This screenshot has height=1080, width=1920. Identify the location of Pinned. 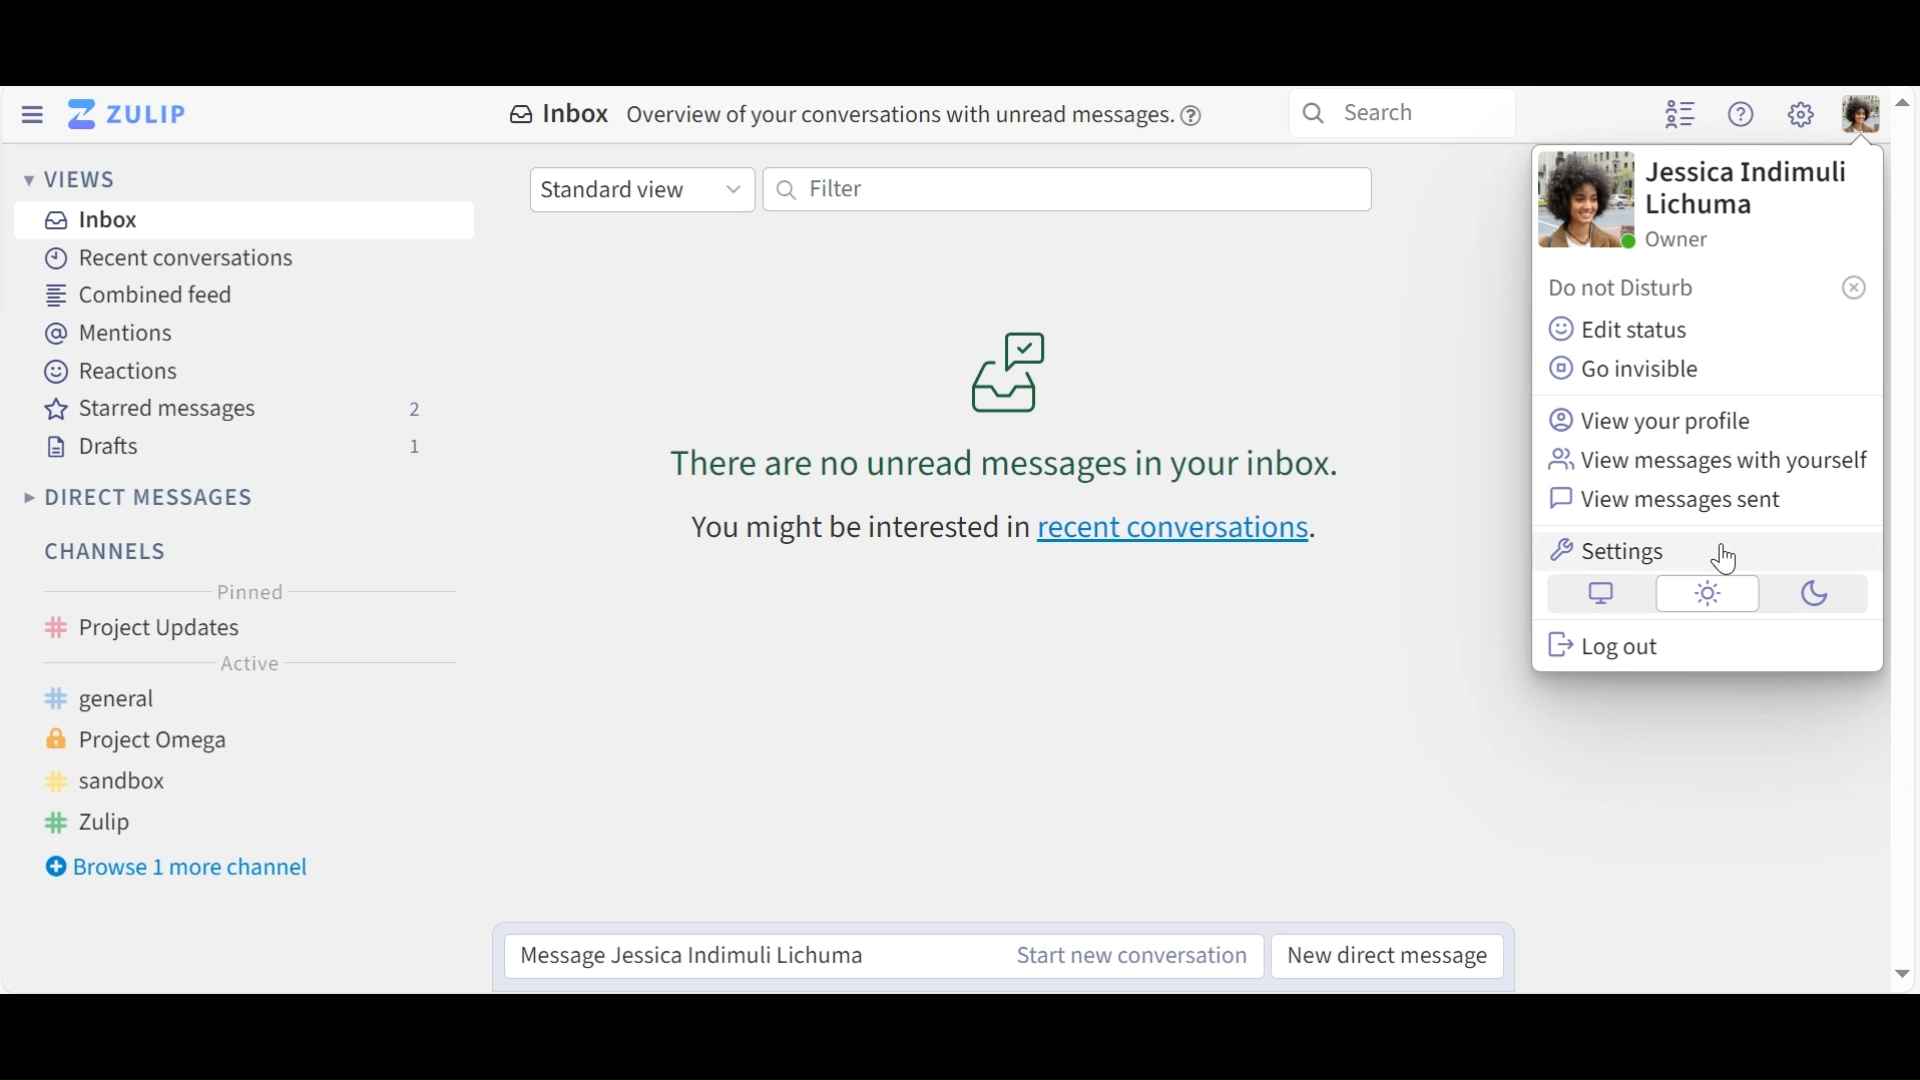
(243, 591).